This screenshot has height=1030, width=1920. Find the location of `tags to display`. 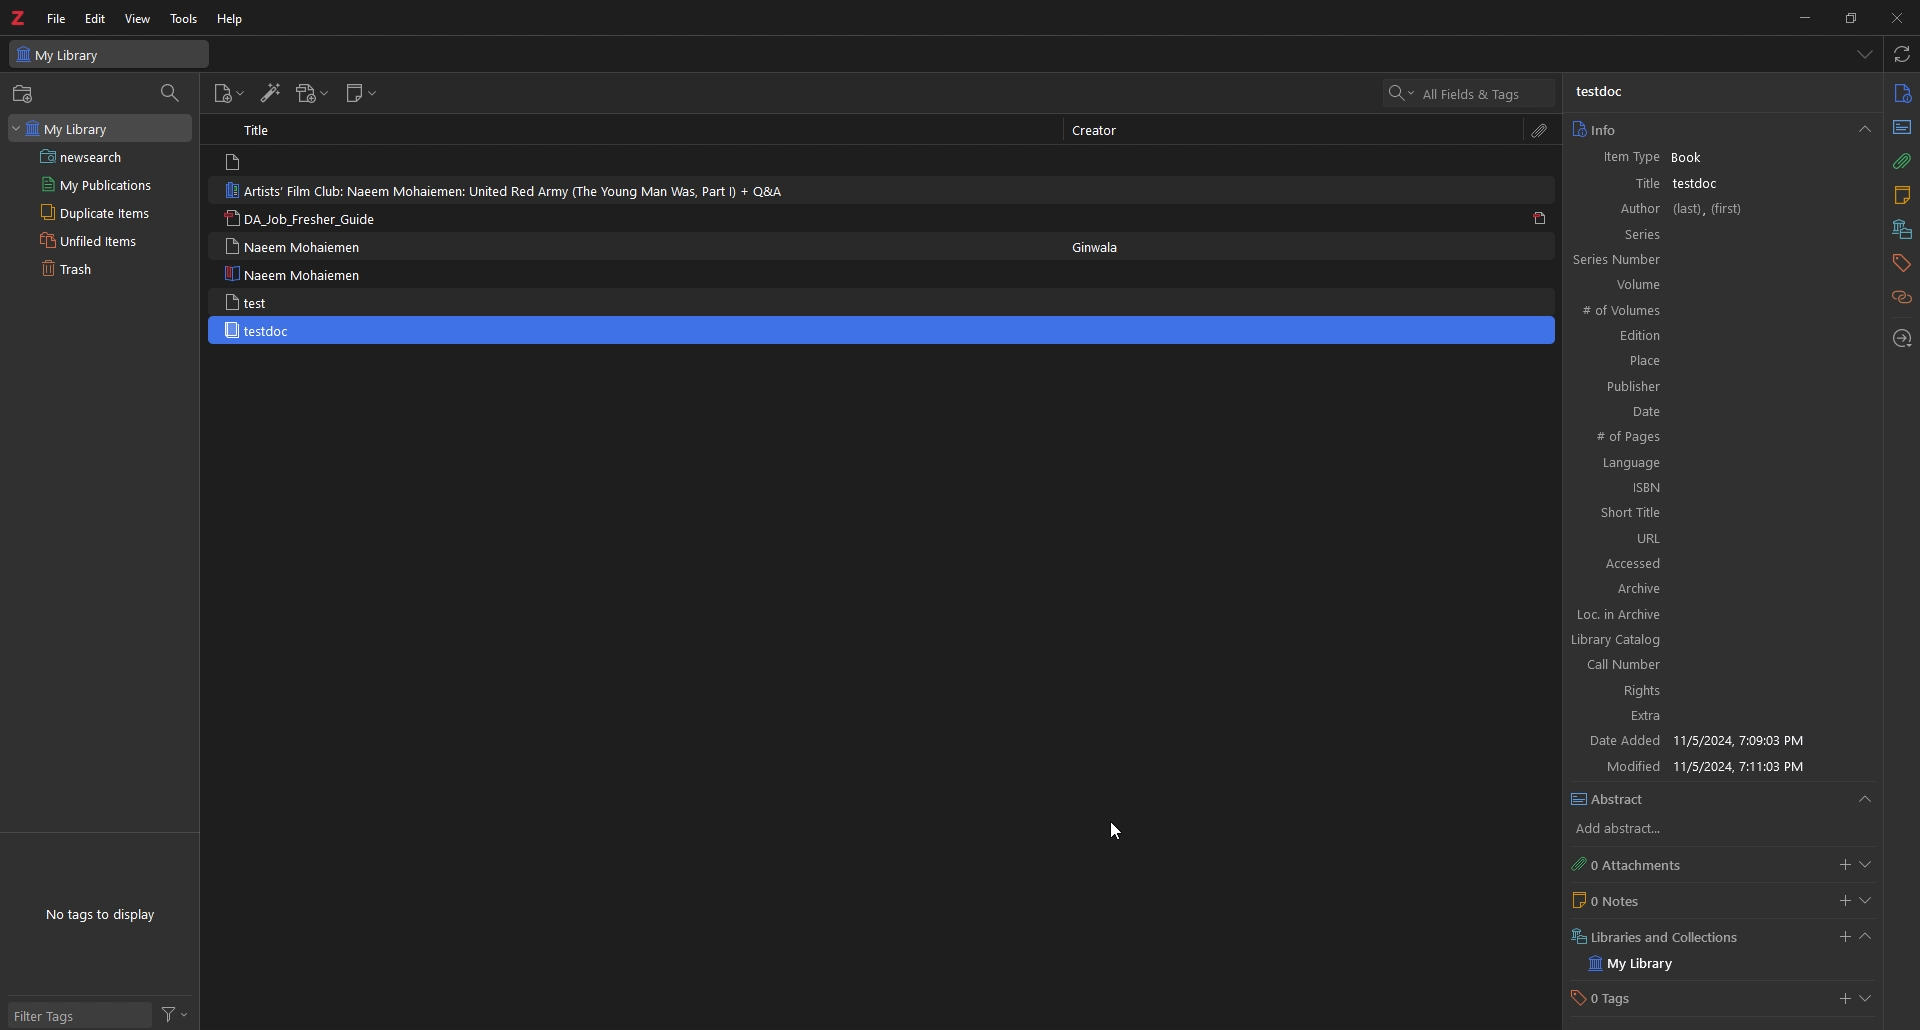

tags to display is located at coordinates (106, 914).